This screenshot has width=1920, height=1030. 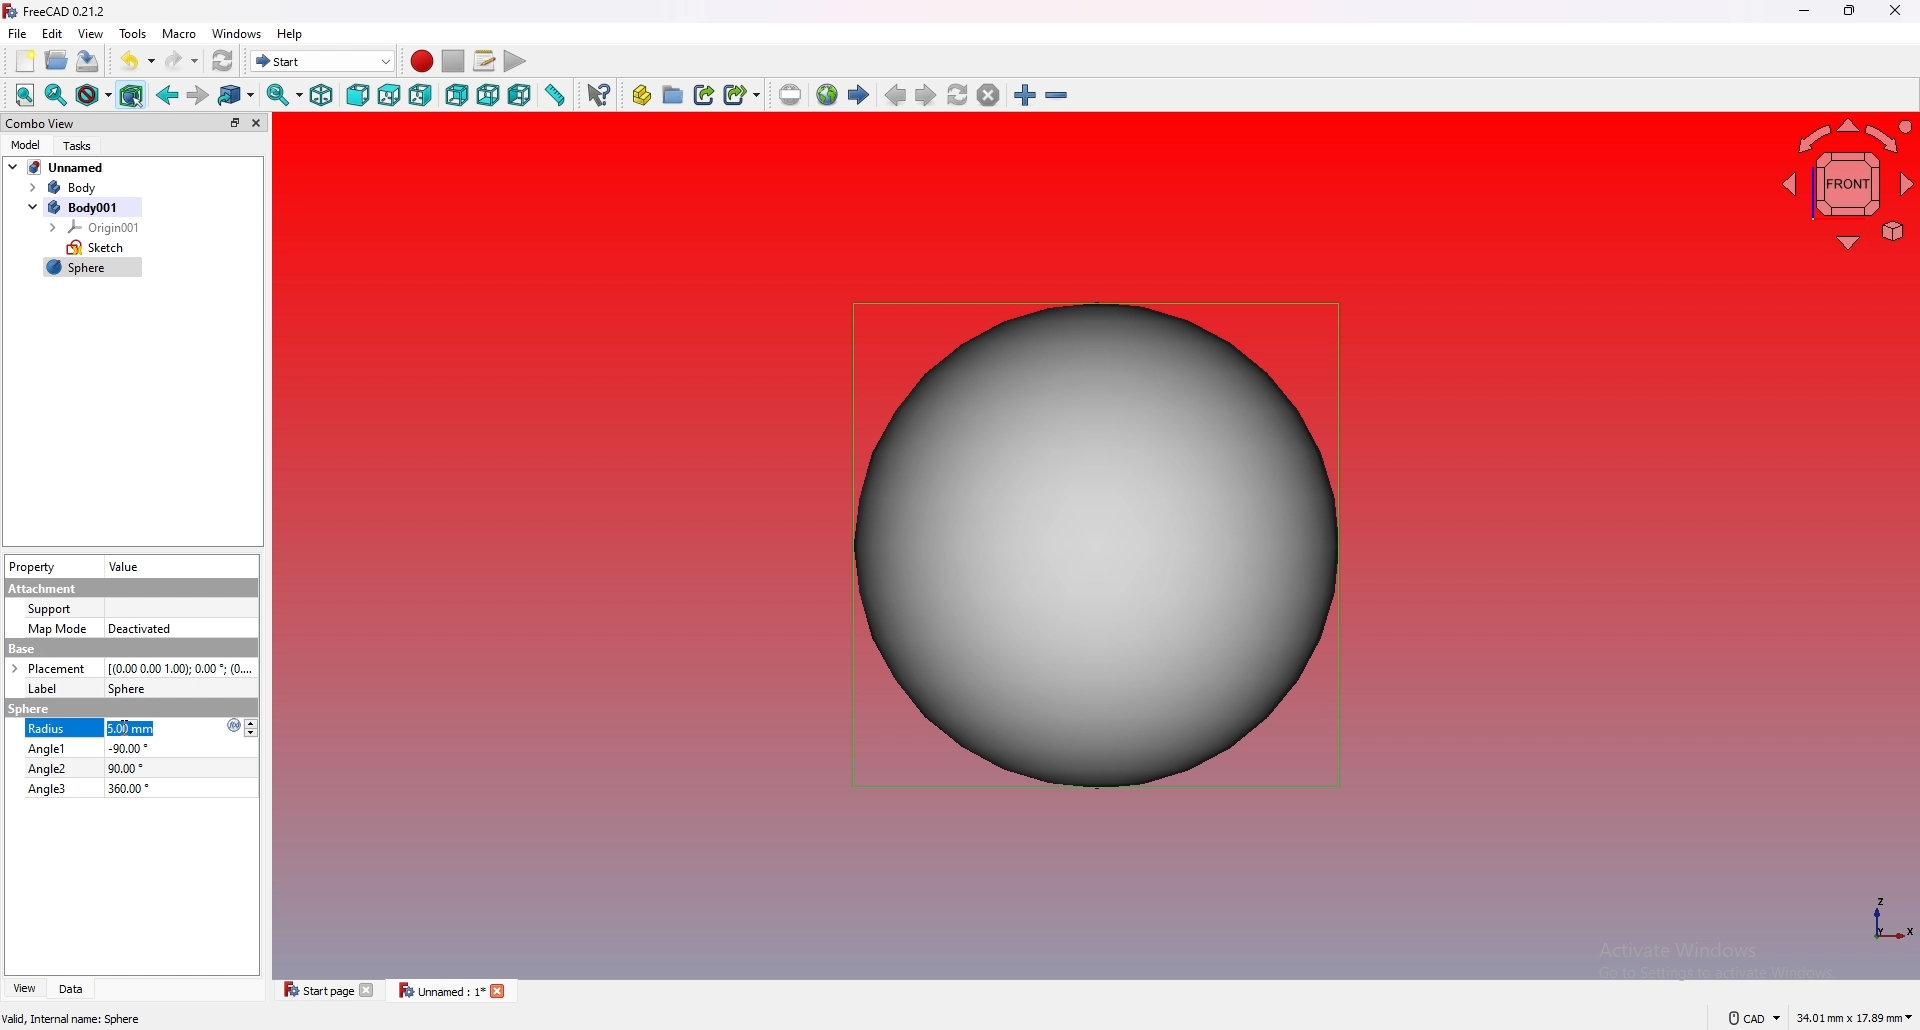 What do you see at coordinates (1855, 1019) in the screenshot?
I see `dimensions` at bounding box center [1855, 1019].